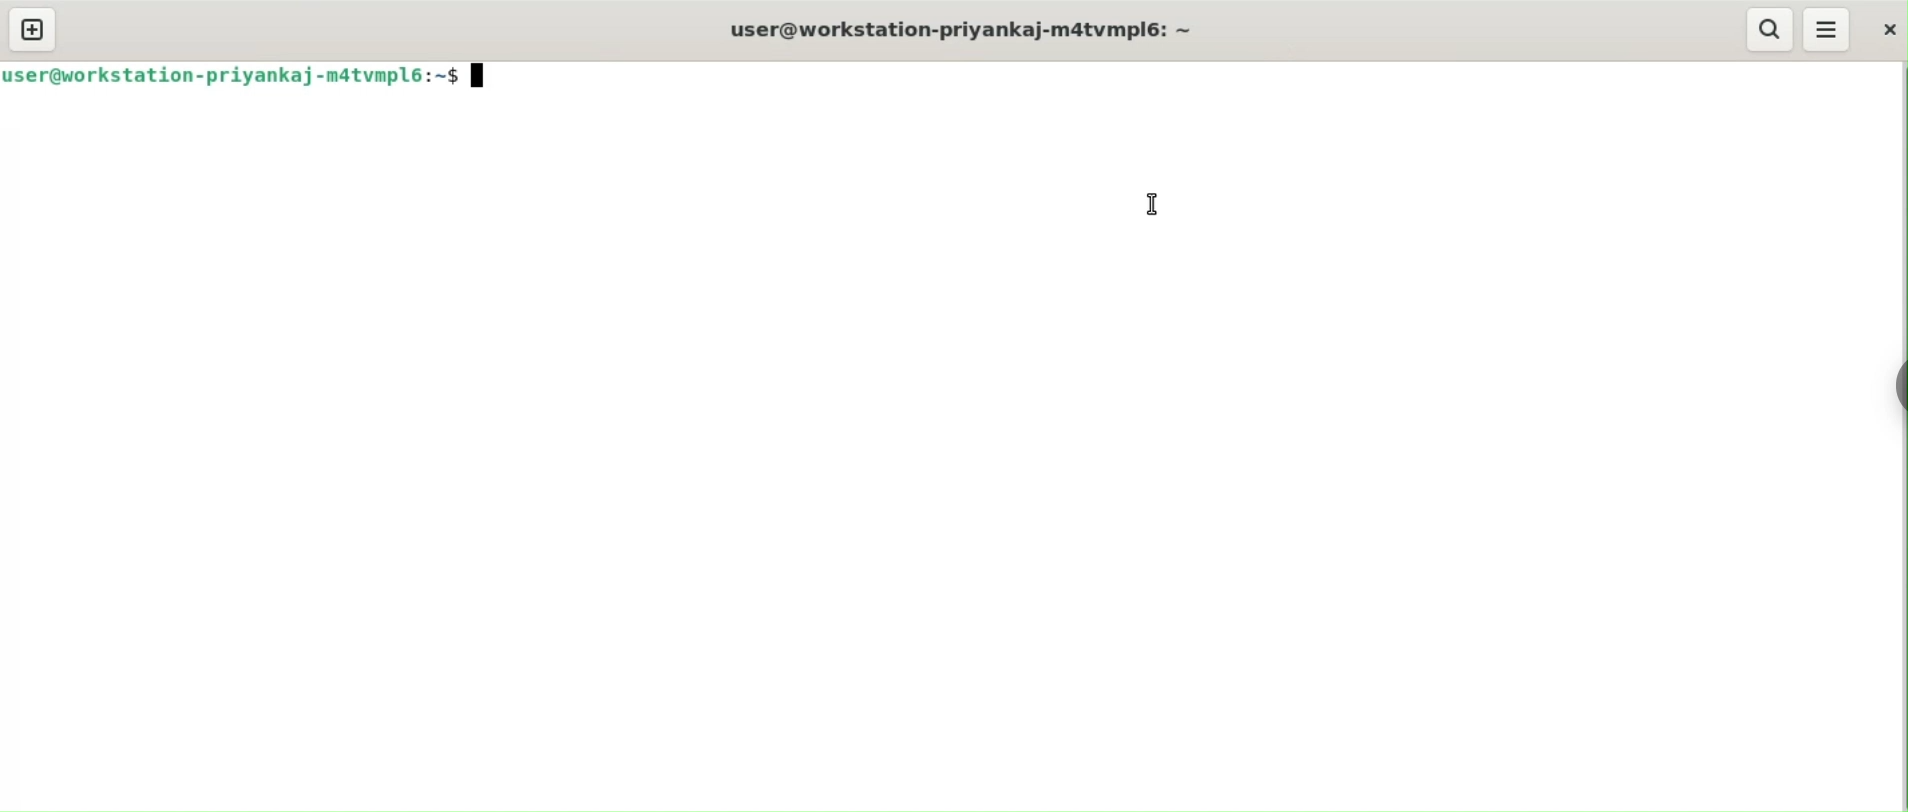  Describe the element at coordinates (1770, 28) in the screenshot. I see `search` at that location.